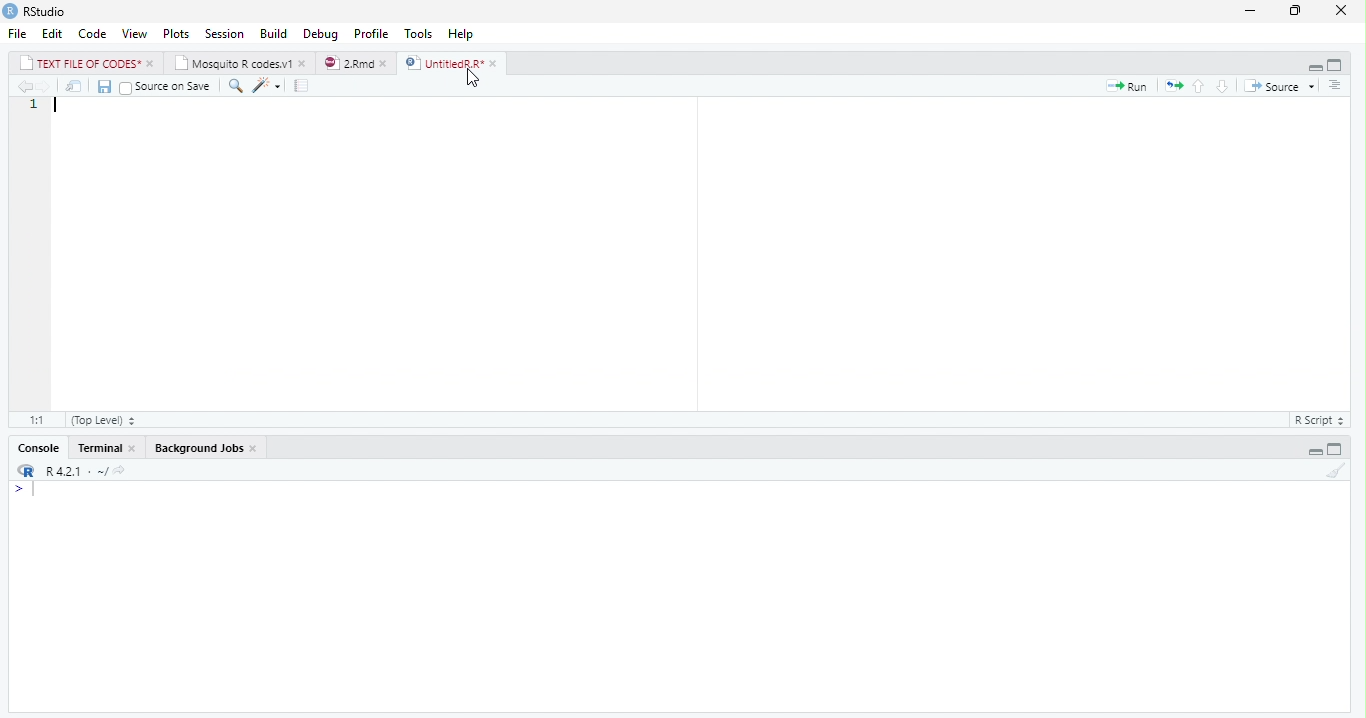  I want to click on Terminal, so click(101, 448).